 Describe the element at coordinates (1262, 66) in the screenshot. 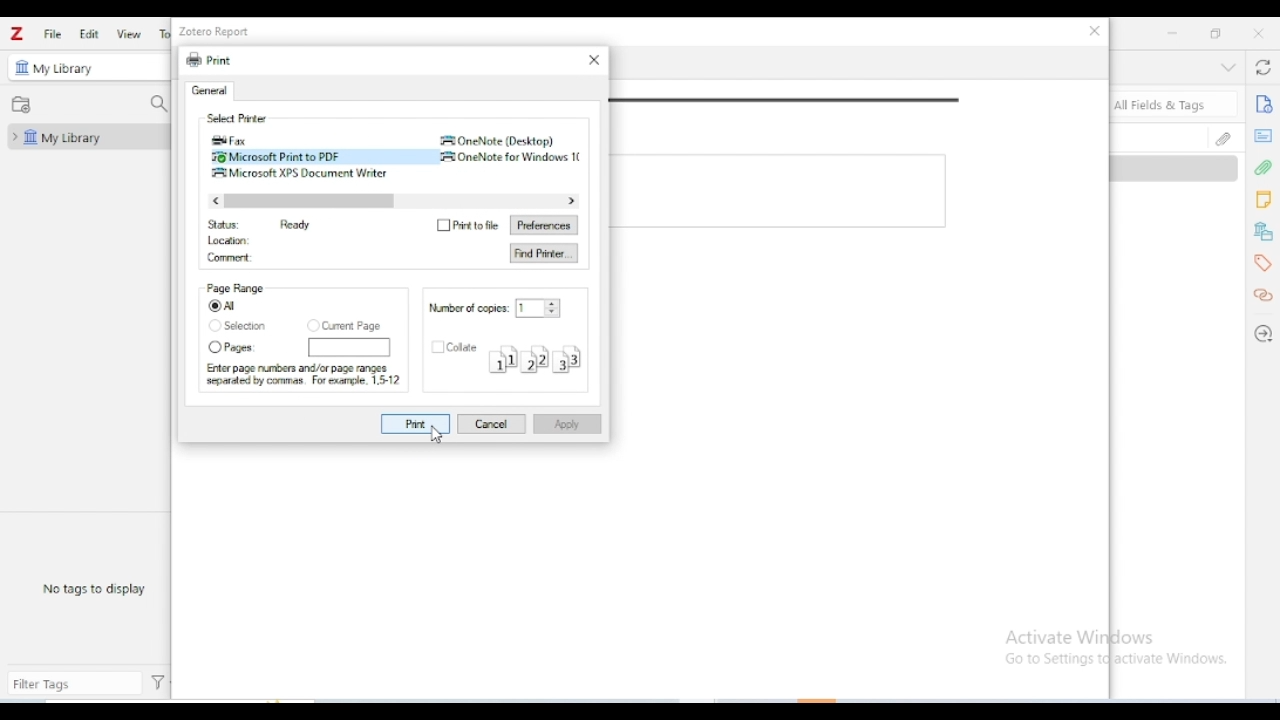

I see `sync with zotero.org` at that location.